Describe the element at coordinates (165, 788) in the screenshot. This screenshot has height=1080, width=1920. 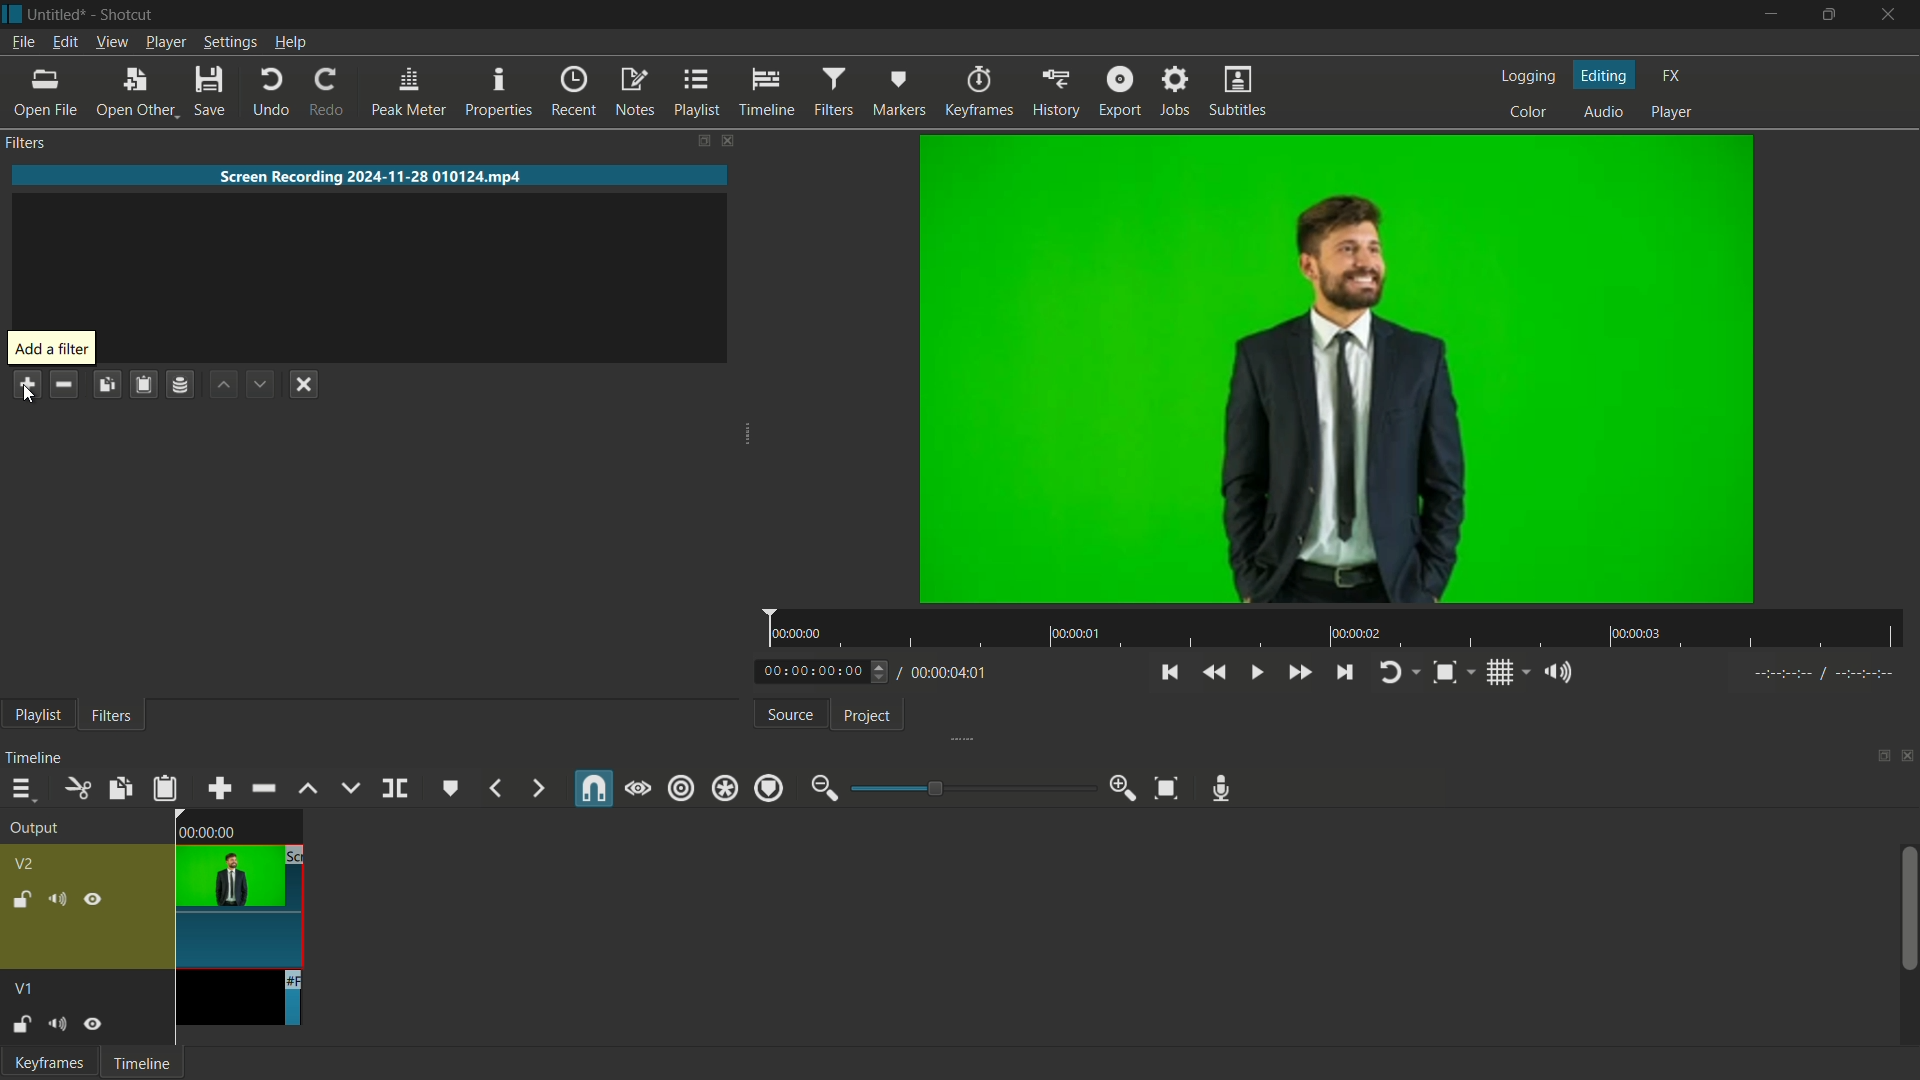
I see `paste` at that location.